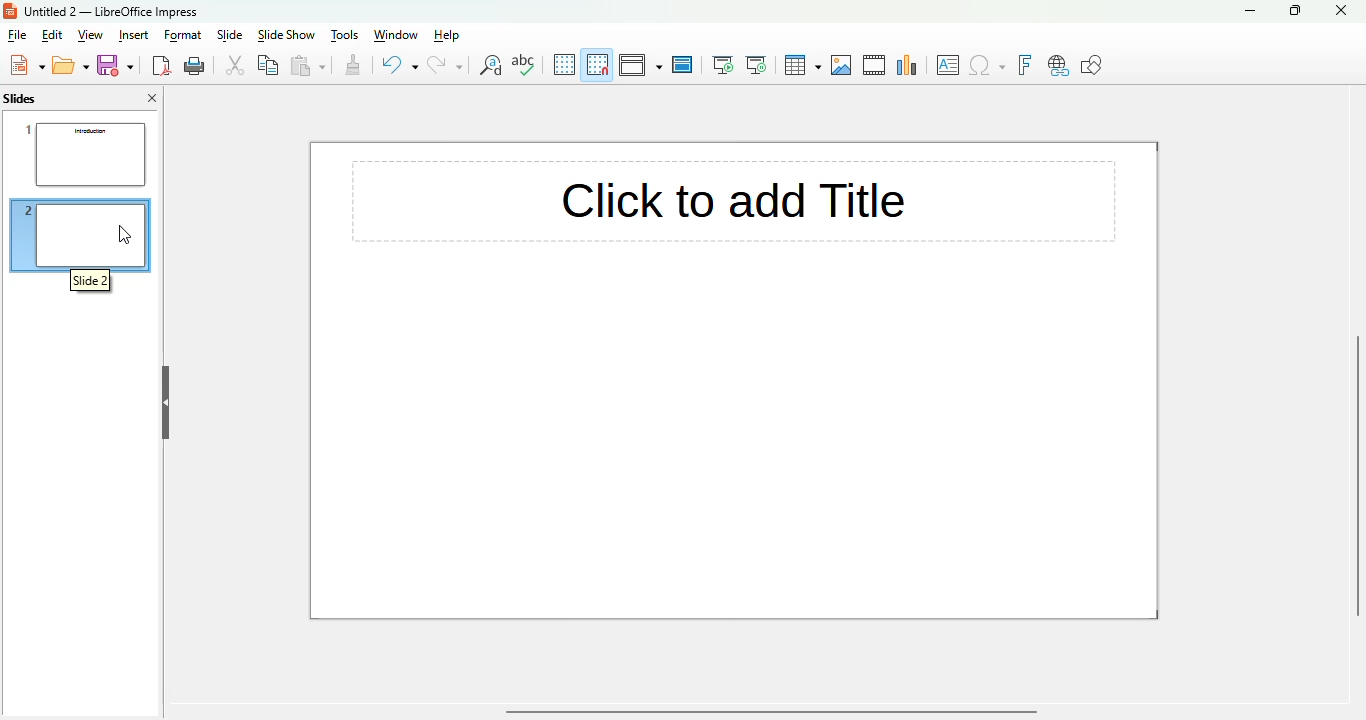 This screenshot has height=720, width=1366. Describe the element at coordinates (1296, 10) in the screenshot. I see `maximize` at that location.